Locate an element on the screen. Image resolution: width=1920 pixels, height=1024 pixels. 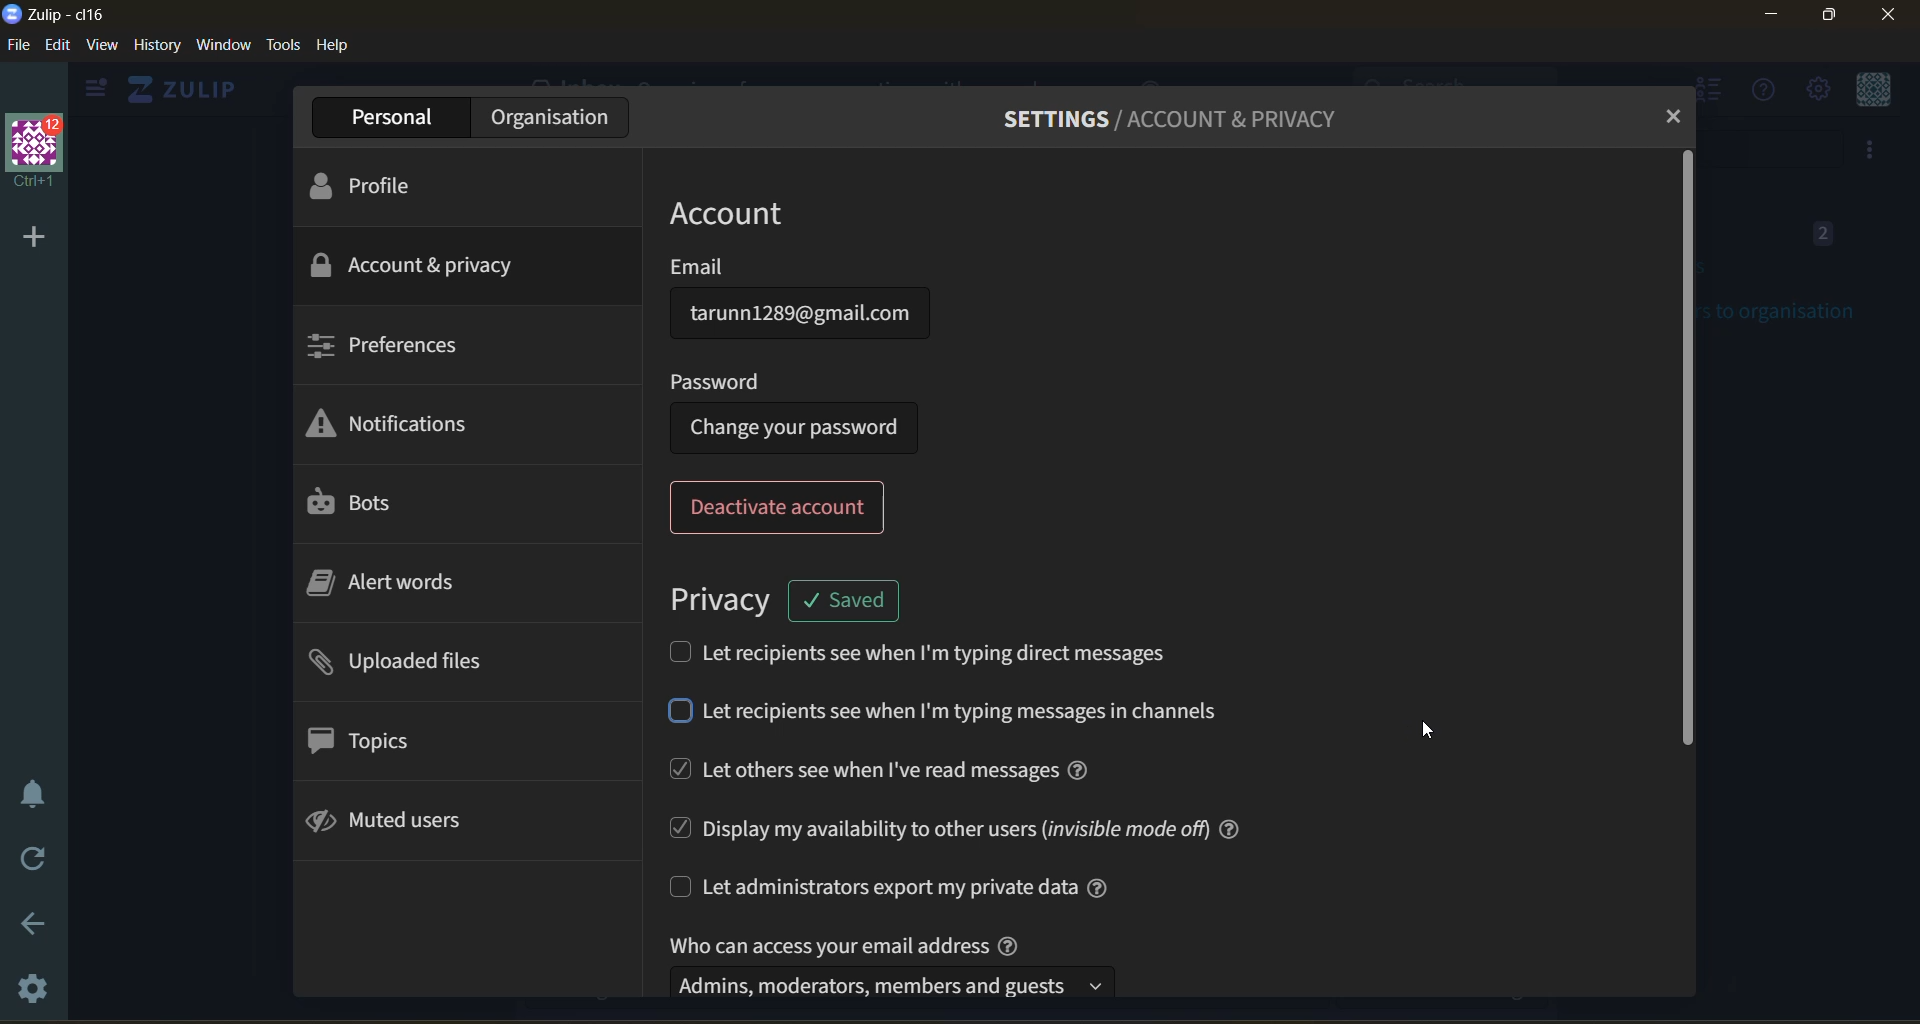
edit is located at coordinates (58, 44).